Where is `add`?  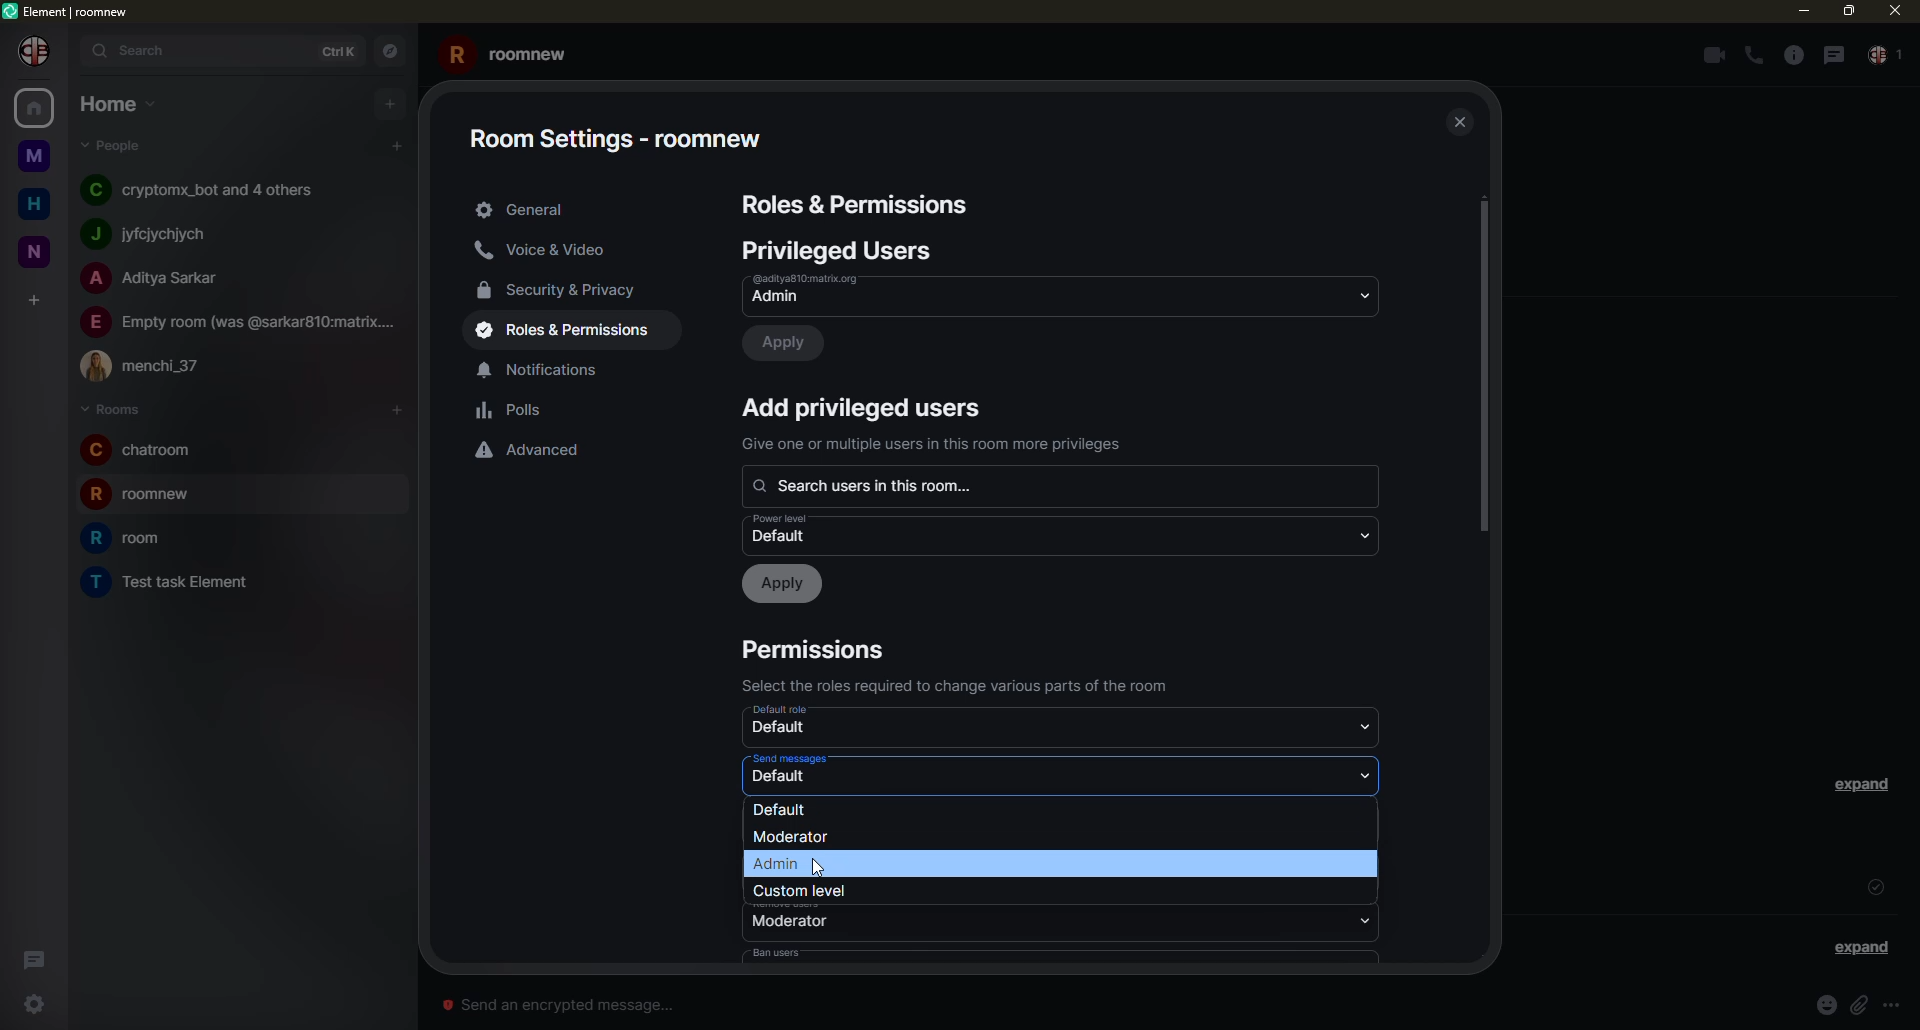
add is located at coordinates (398, 145).